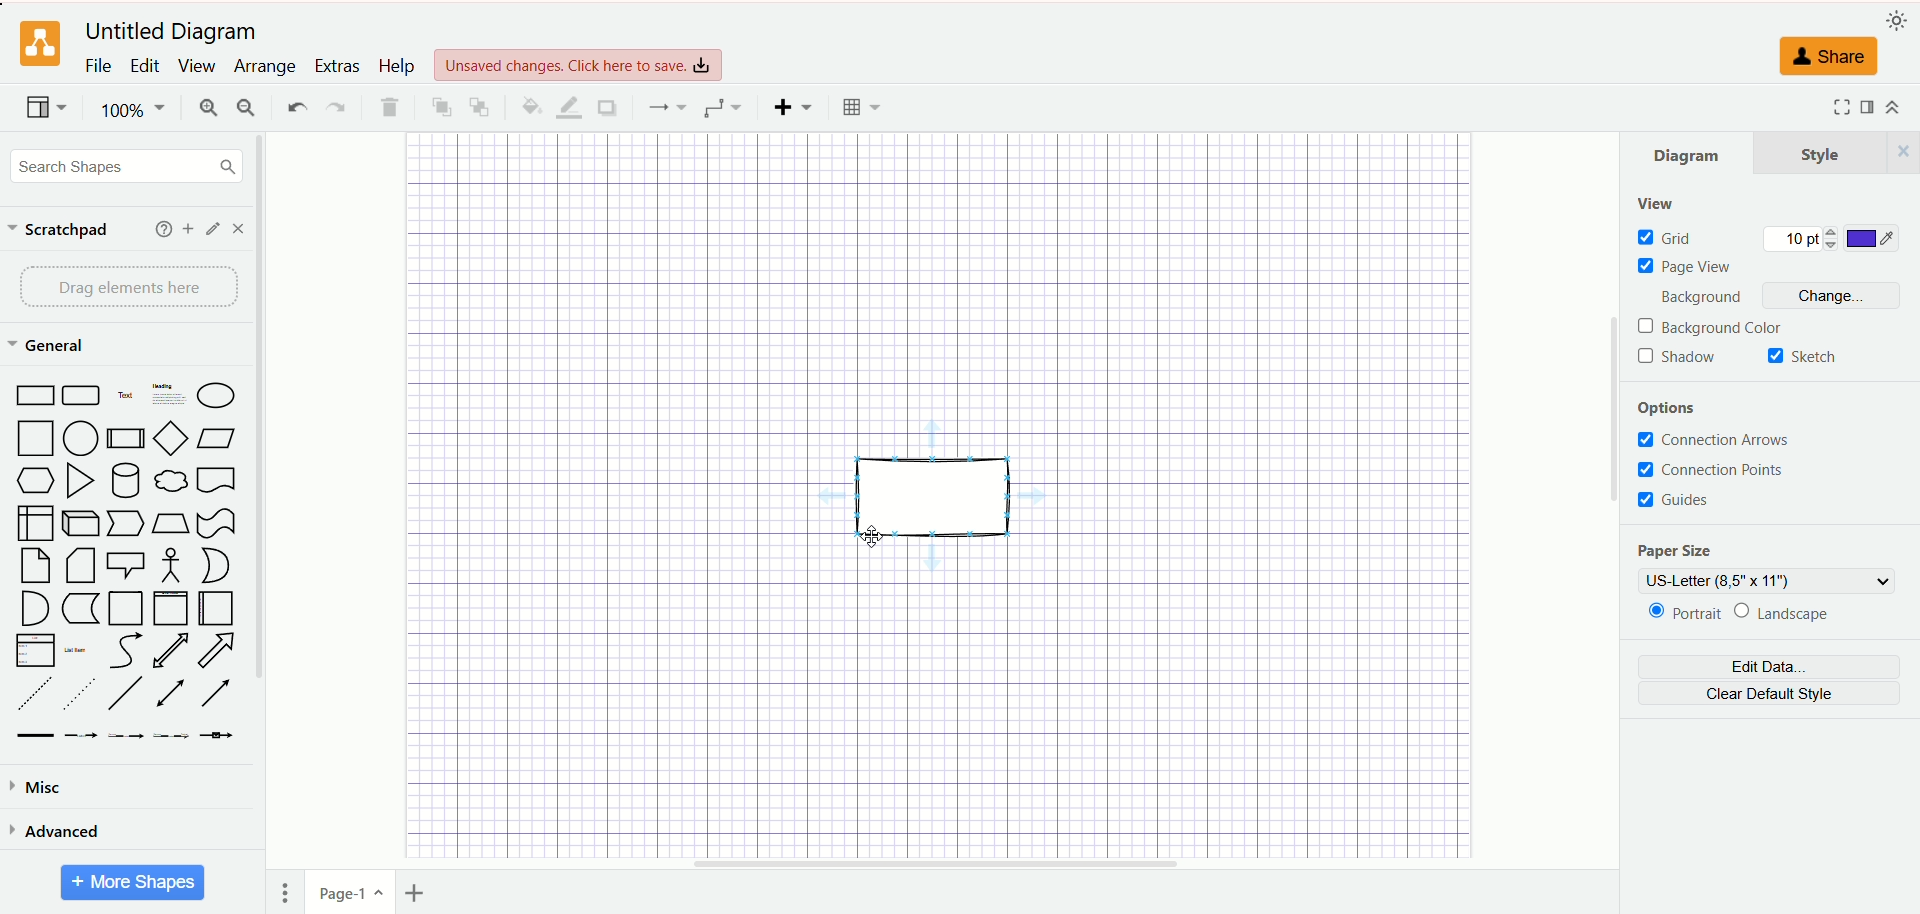 The height and width of the screenshot is (914, 1920). Describe the element at coordinates (170, 32) in the screenshot. I see `Untitled Diagram` at that location.